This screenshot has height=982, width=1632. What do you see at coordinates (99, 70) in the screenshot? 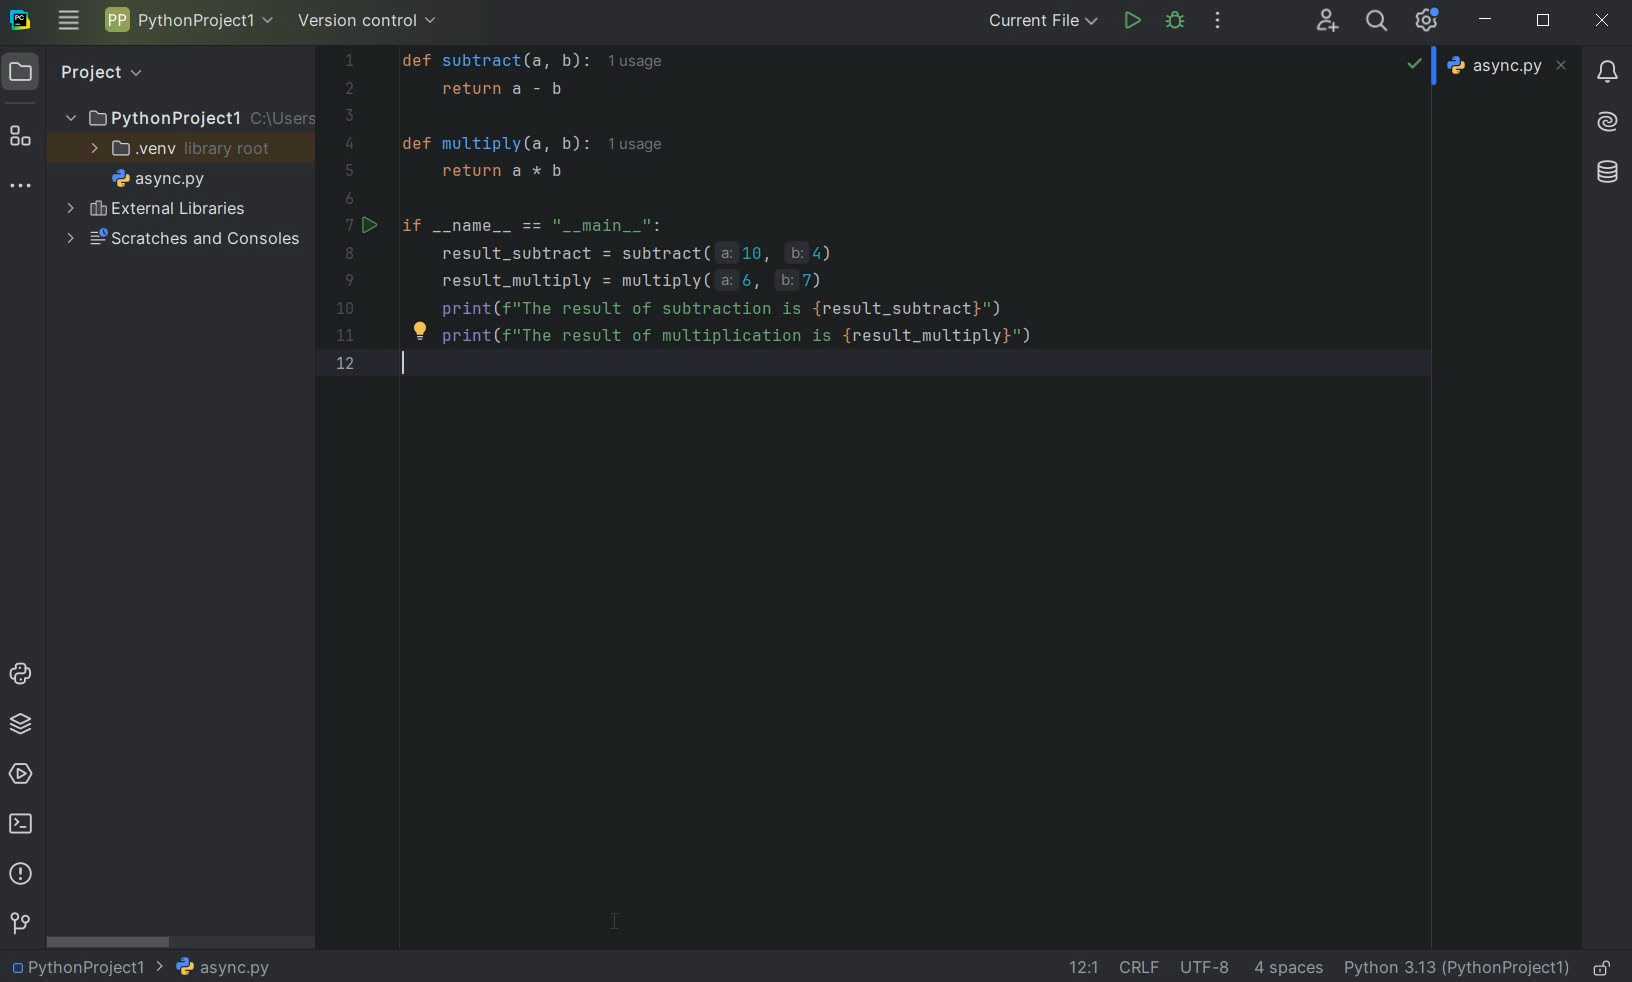
I see `Project` at bounding box center [99, 70].